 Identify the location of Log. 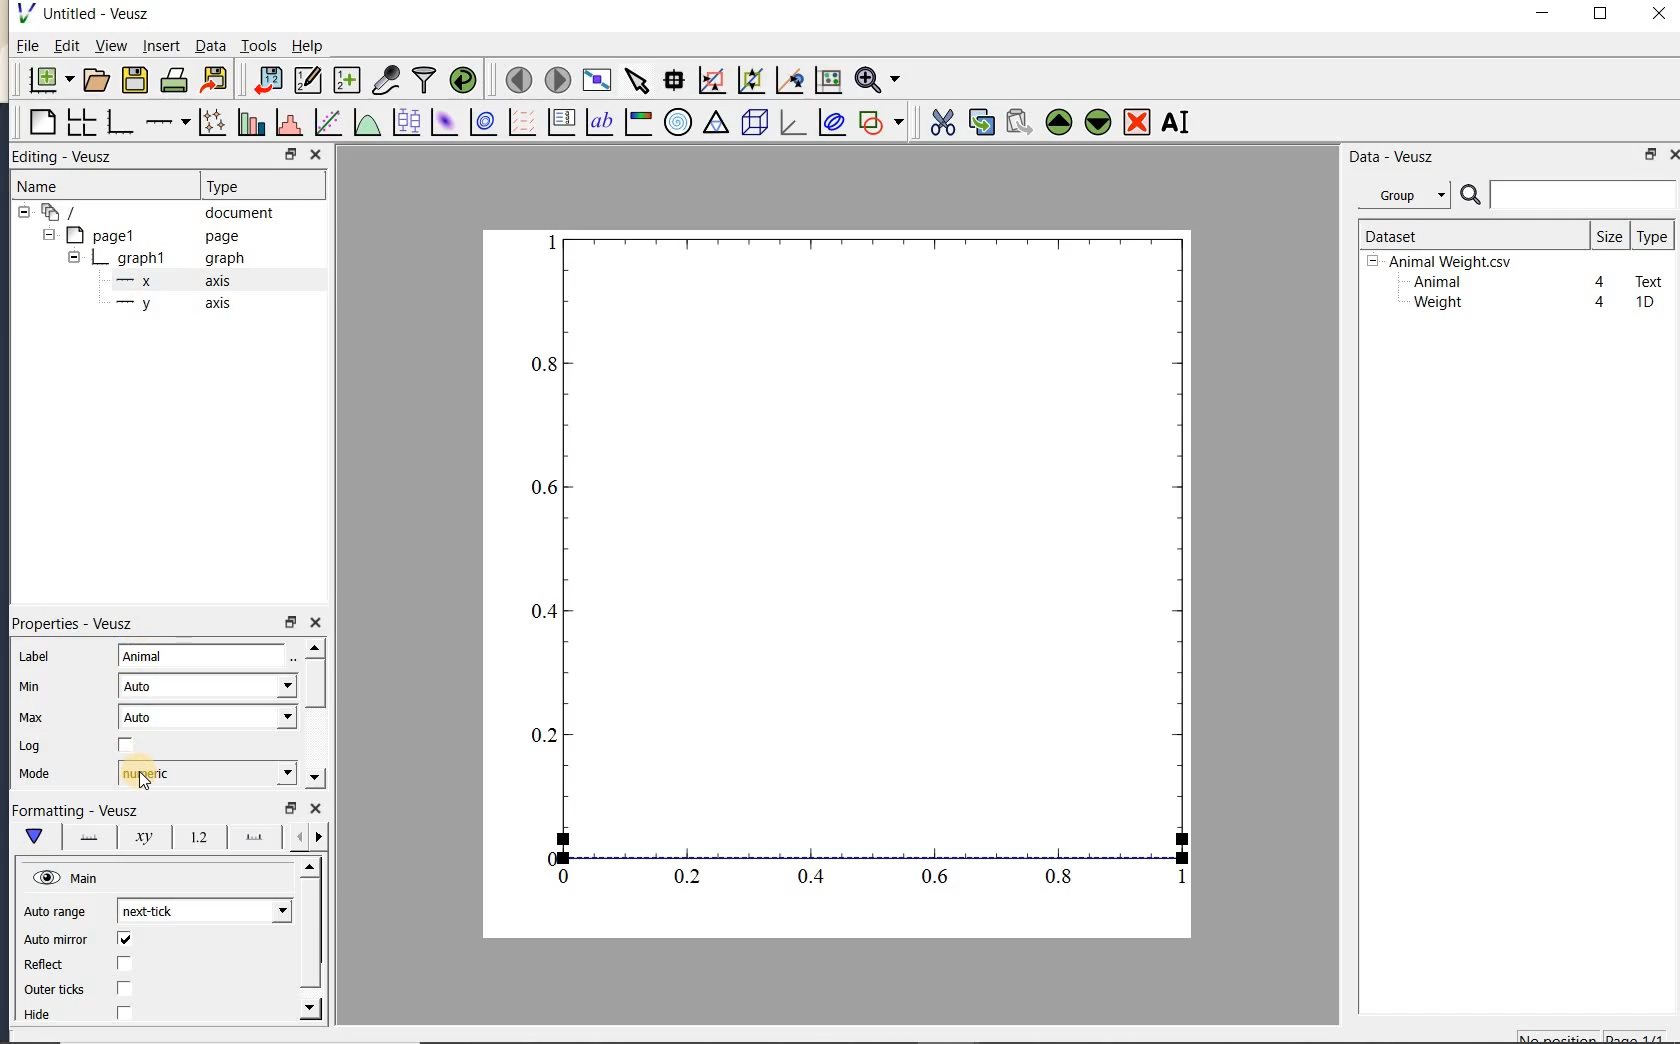
(30, 746).